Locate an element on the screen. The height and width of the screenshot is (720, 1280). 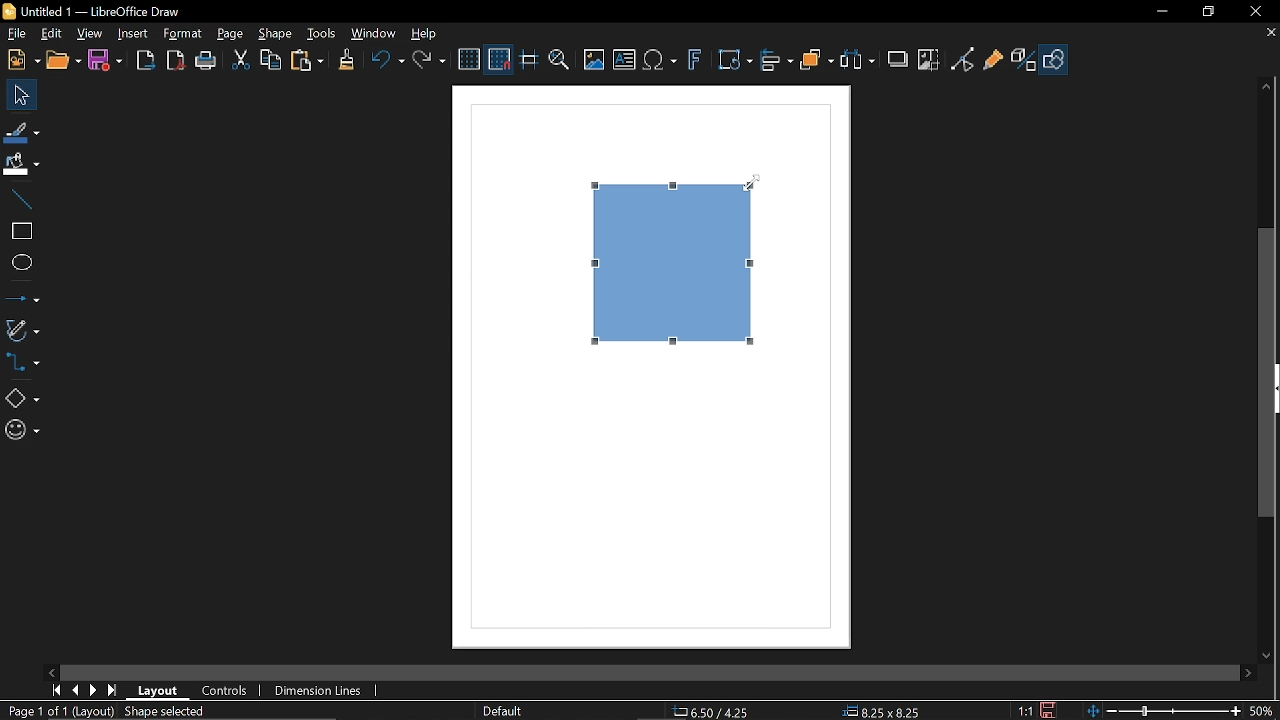
New is located at coordinates (22, 61).